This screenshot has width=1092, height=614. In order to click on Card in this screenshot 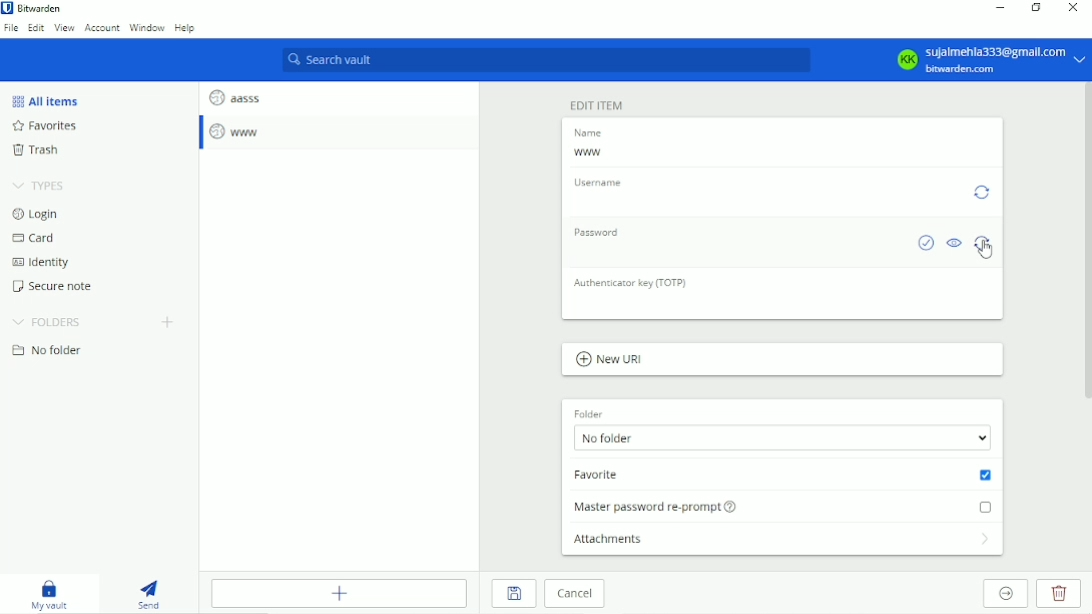, I will do `click(36, 239)`.